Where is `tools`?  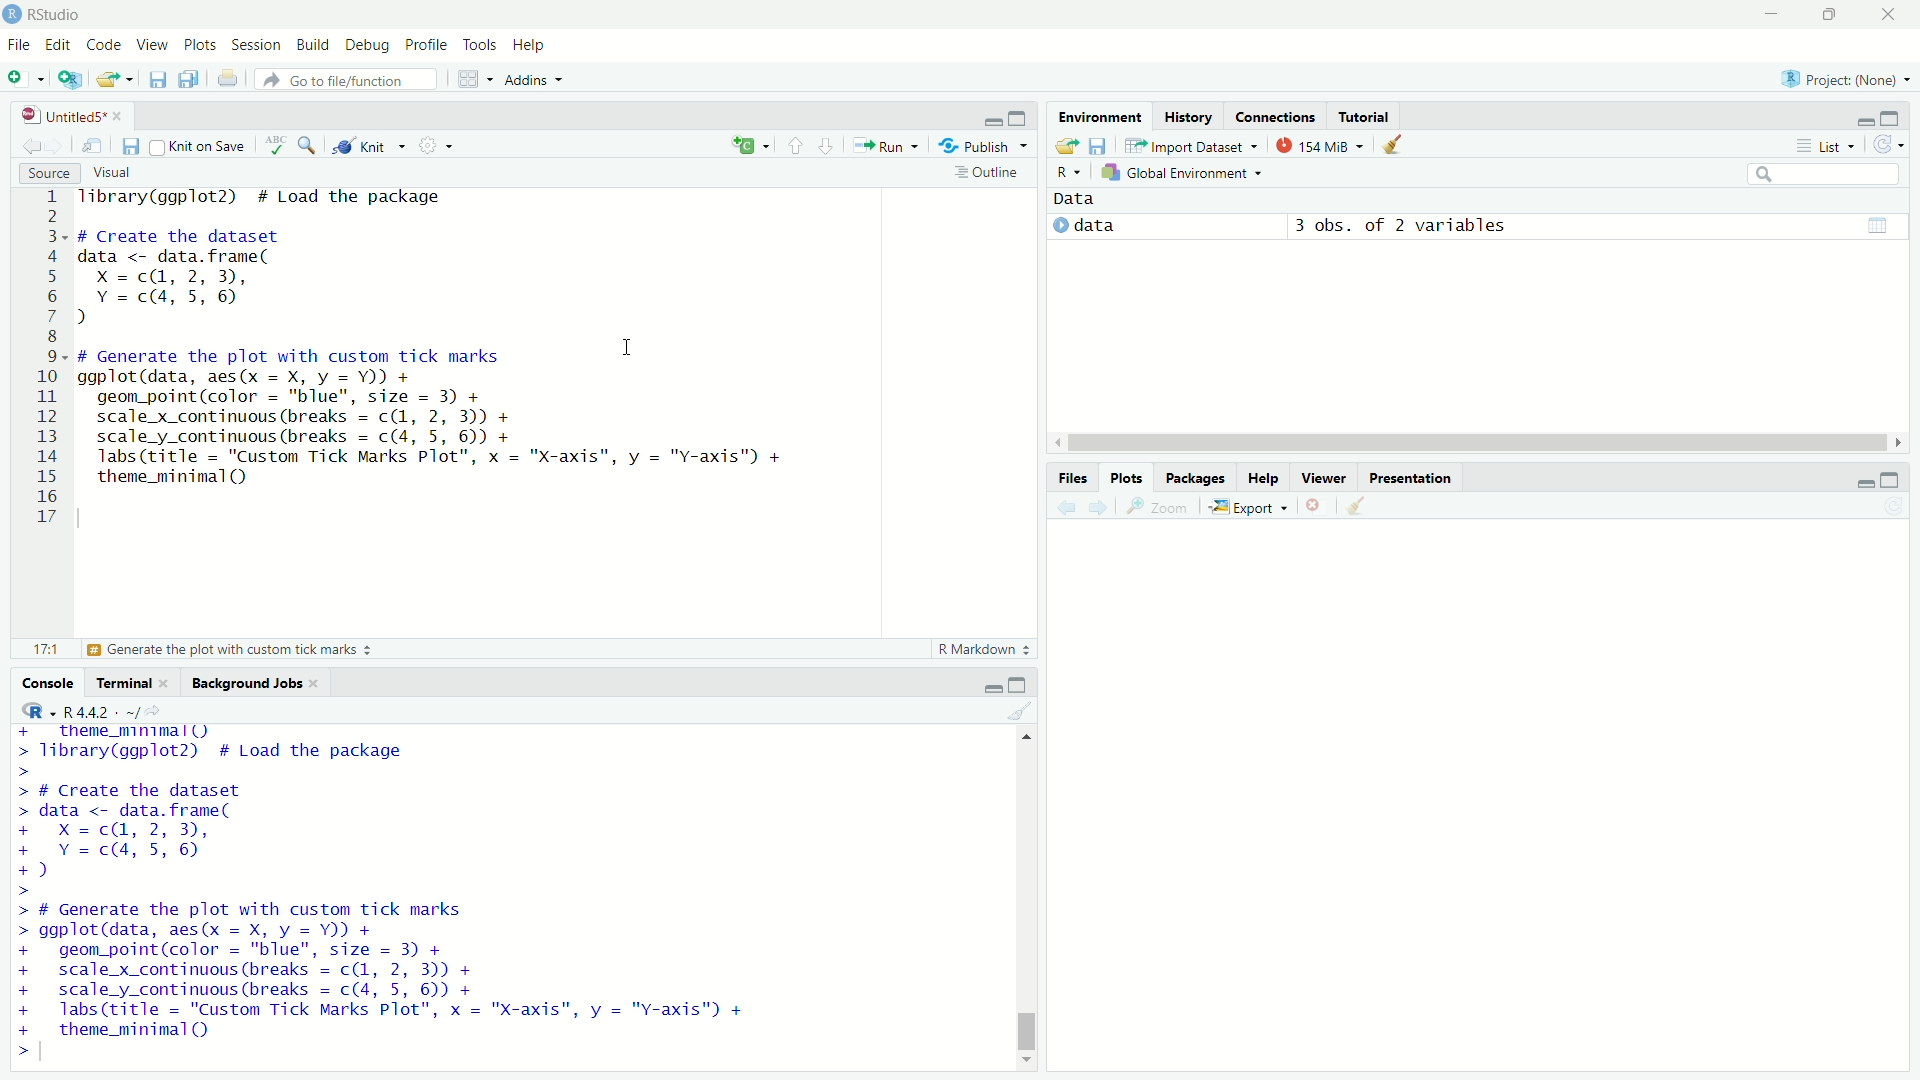
tools is located at coordinates (482, 43).